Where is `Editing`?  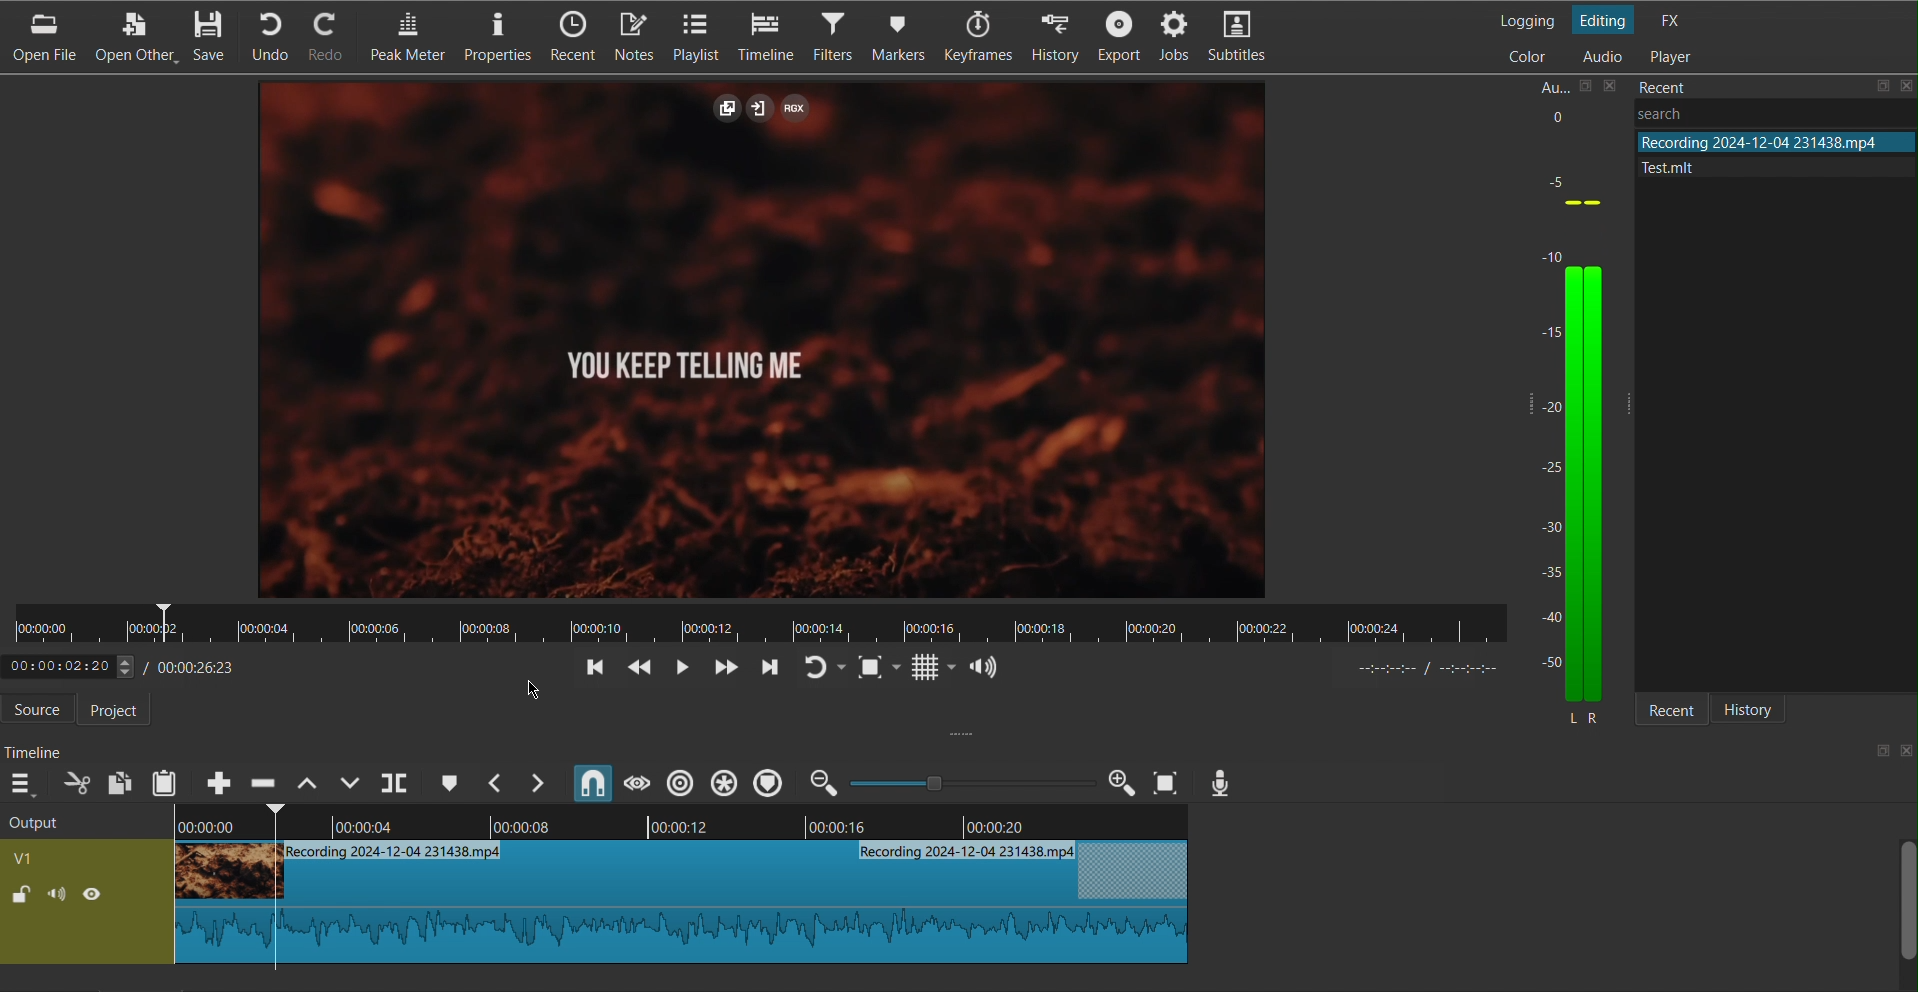 Editing is located at coordinates (1607, 18).